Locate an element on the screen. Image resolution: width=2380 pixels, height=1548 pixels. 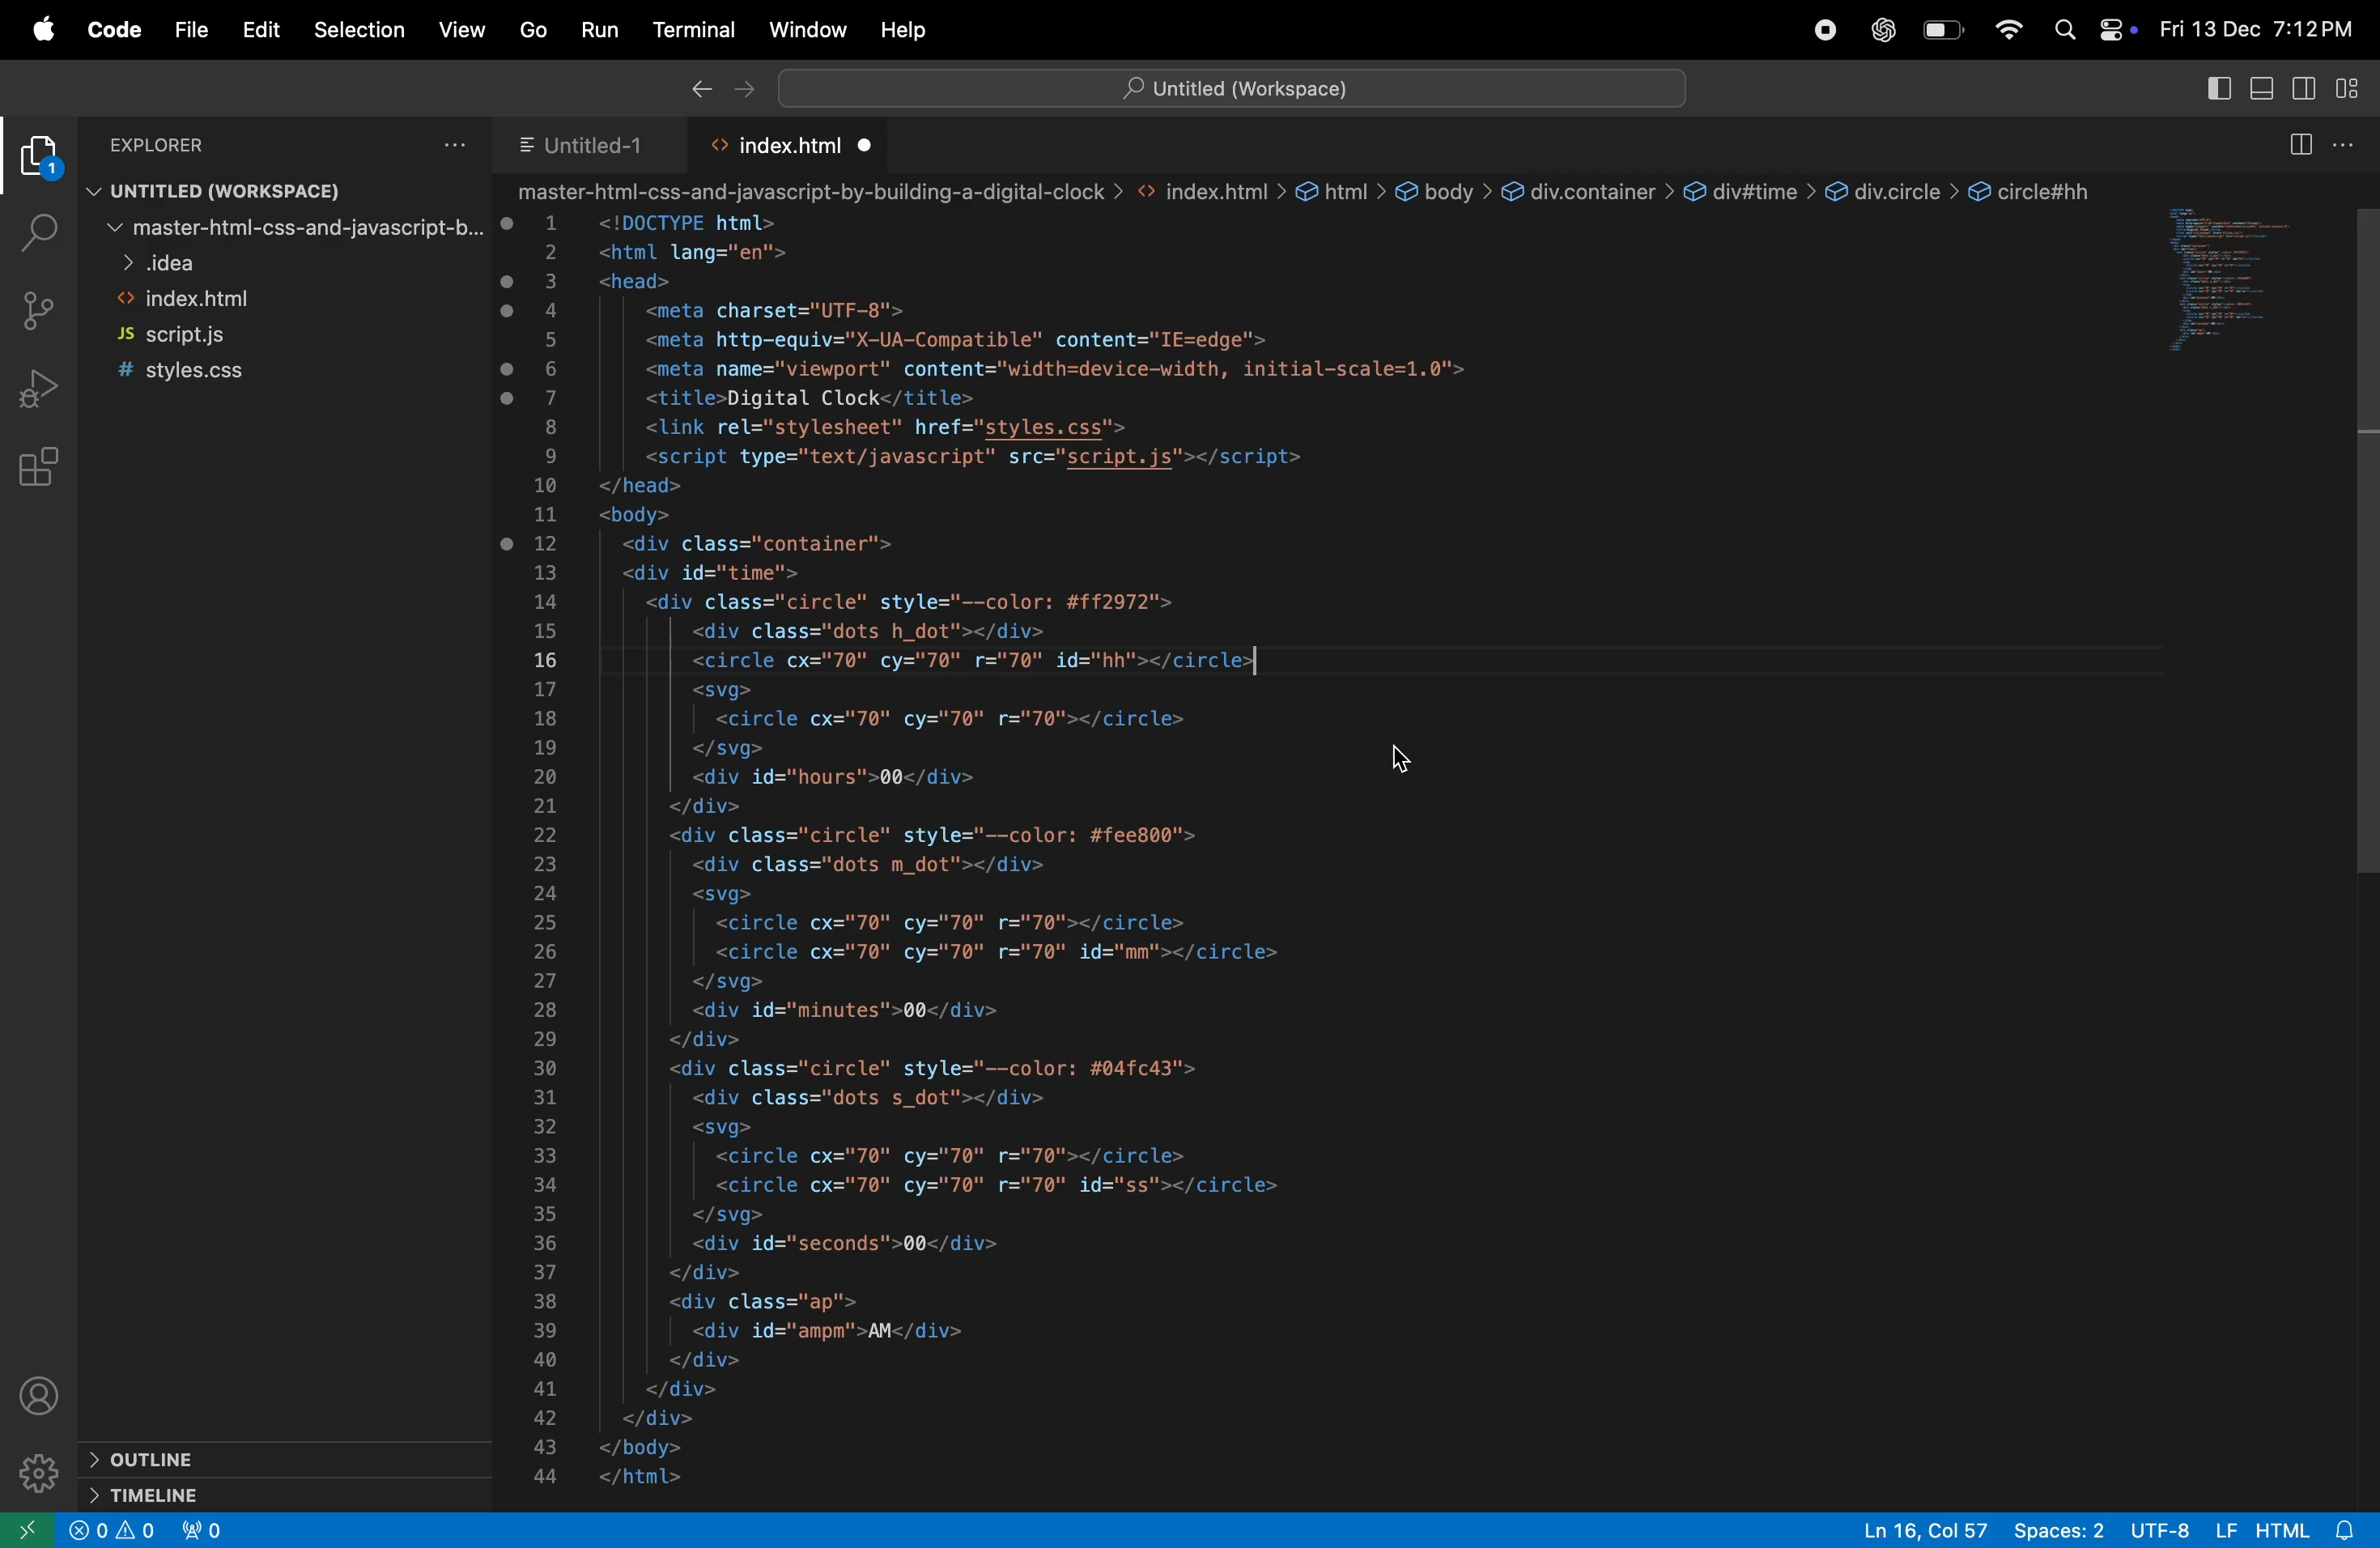
extension is located at coordinates (38, 161).